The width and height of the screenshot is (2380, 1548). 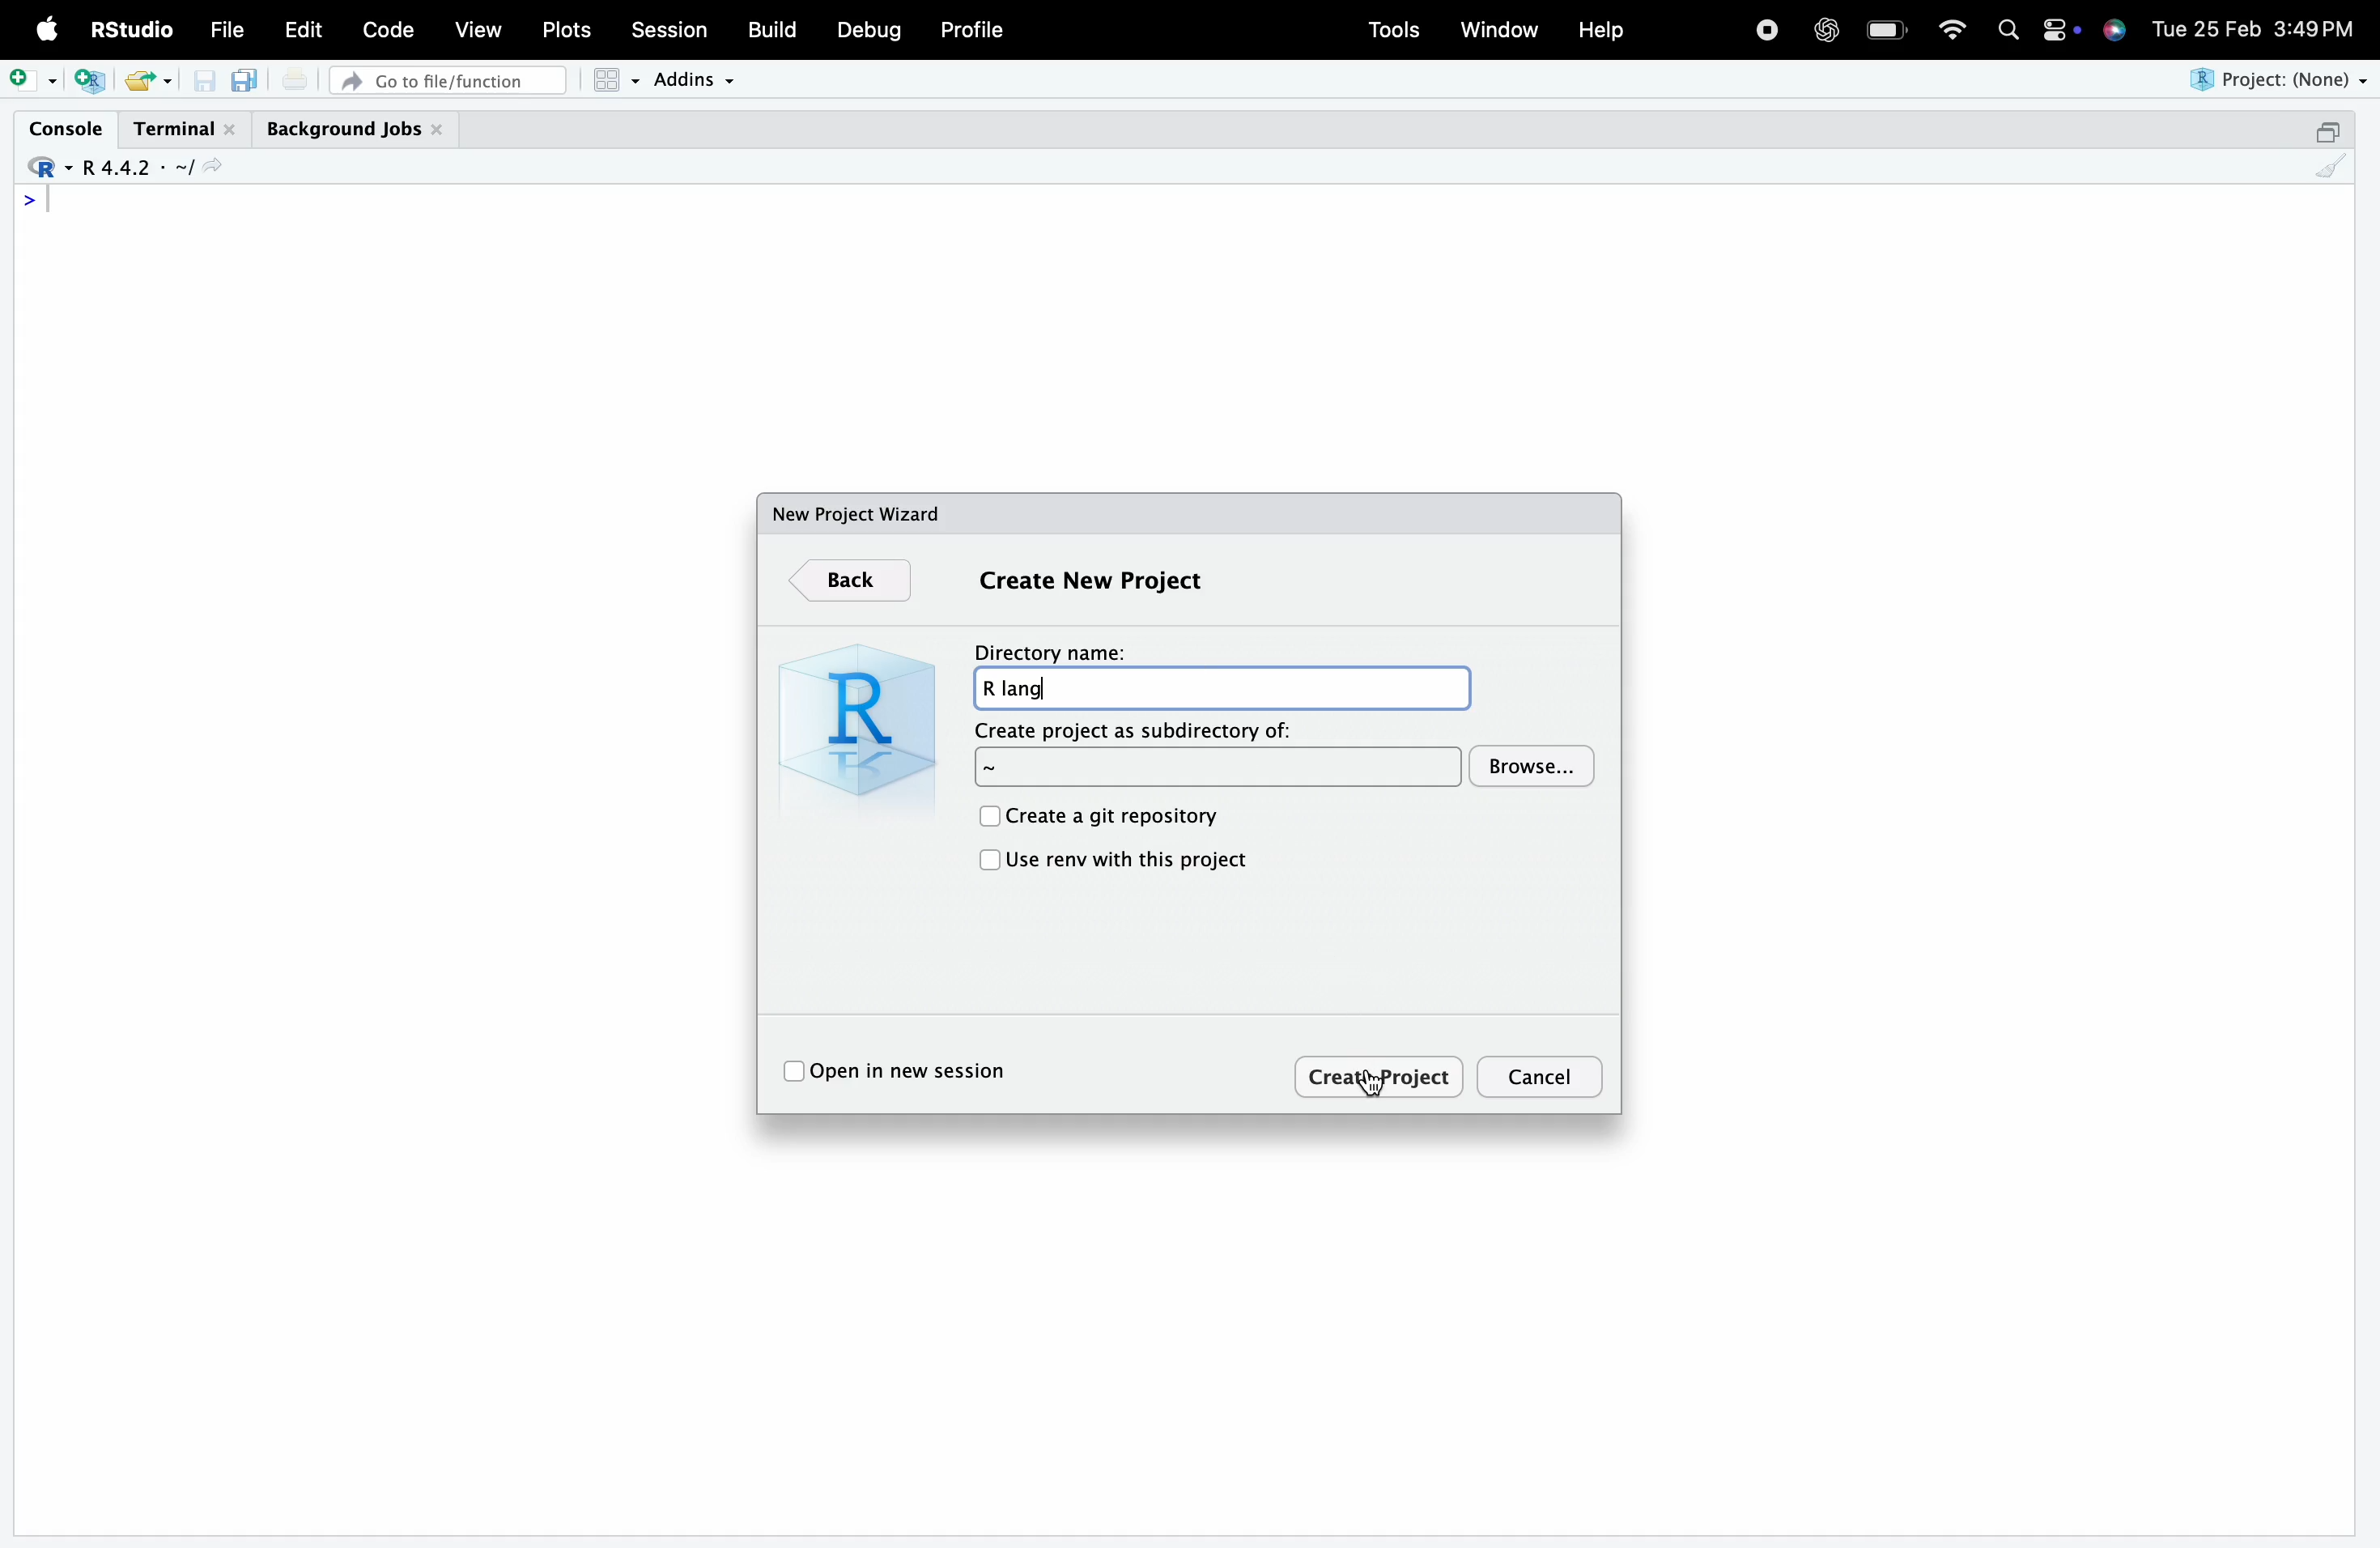 What do you see at coordinates (985, 815) in the screenshot?
I see `checkbox` at bounding box center [985, 815].